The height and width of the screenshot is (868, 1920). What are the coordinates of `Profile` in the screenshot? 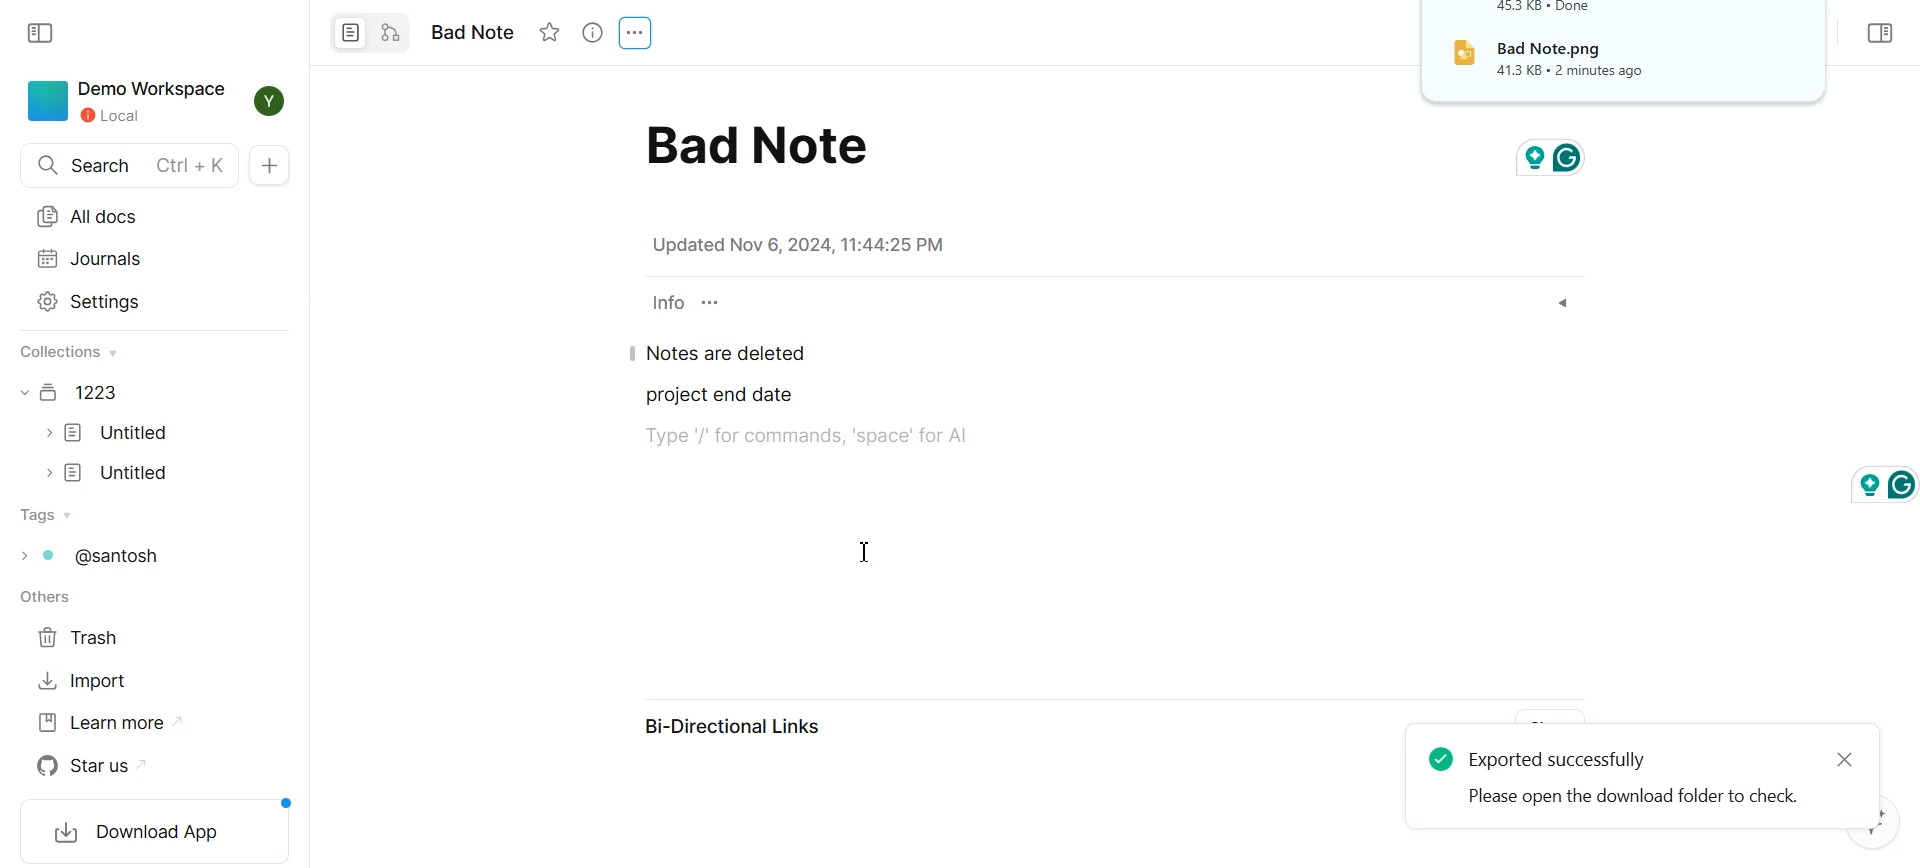 It's located at (269, 103).